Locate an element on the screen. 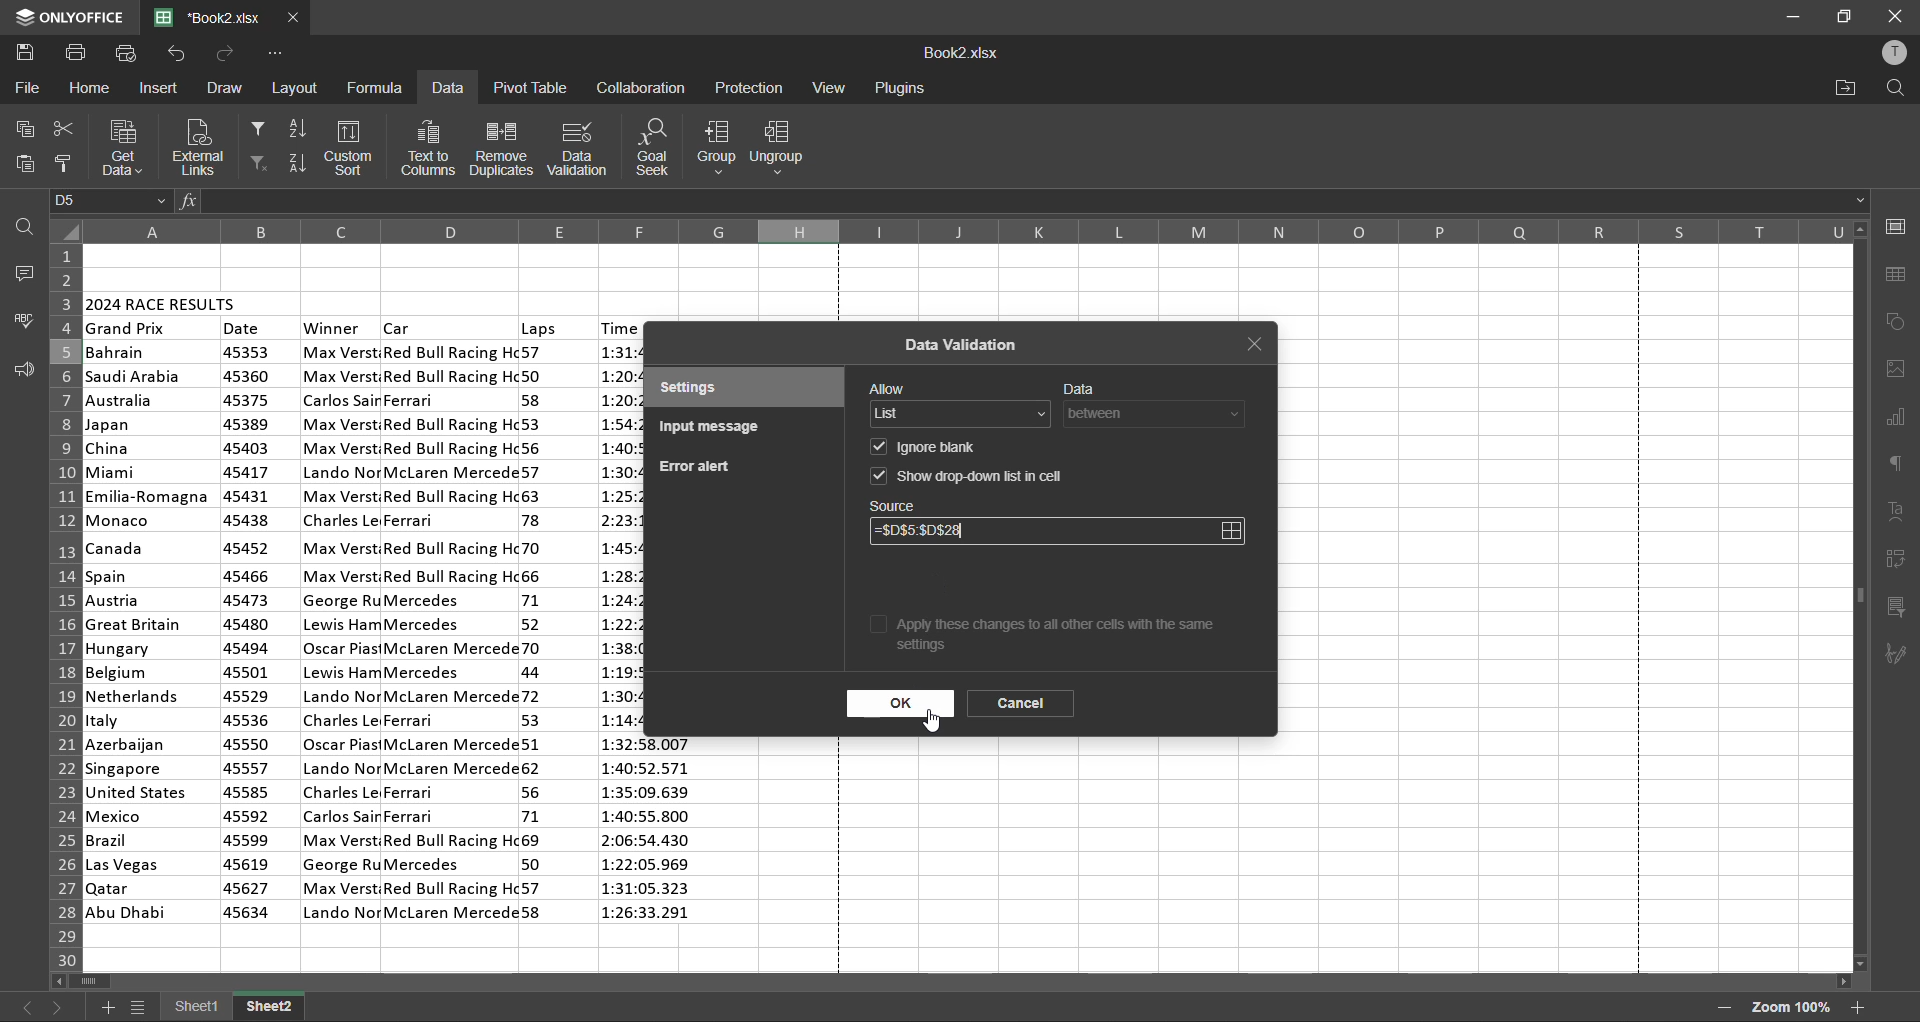 The width and height of the screenshot is (1920, 1022). ungroup is located at coordinates (786, 148).